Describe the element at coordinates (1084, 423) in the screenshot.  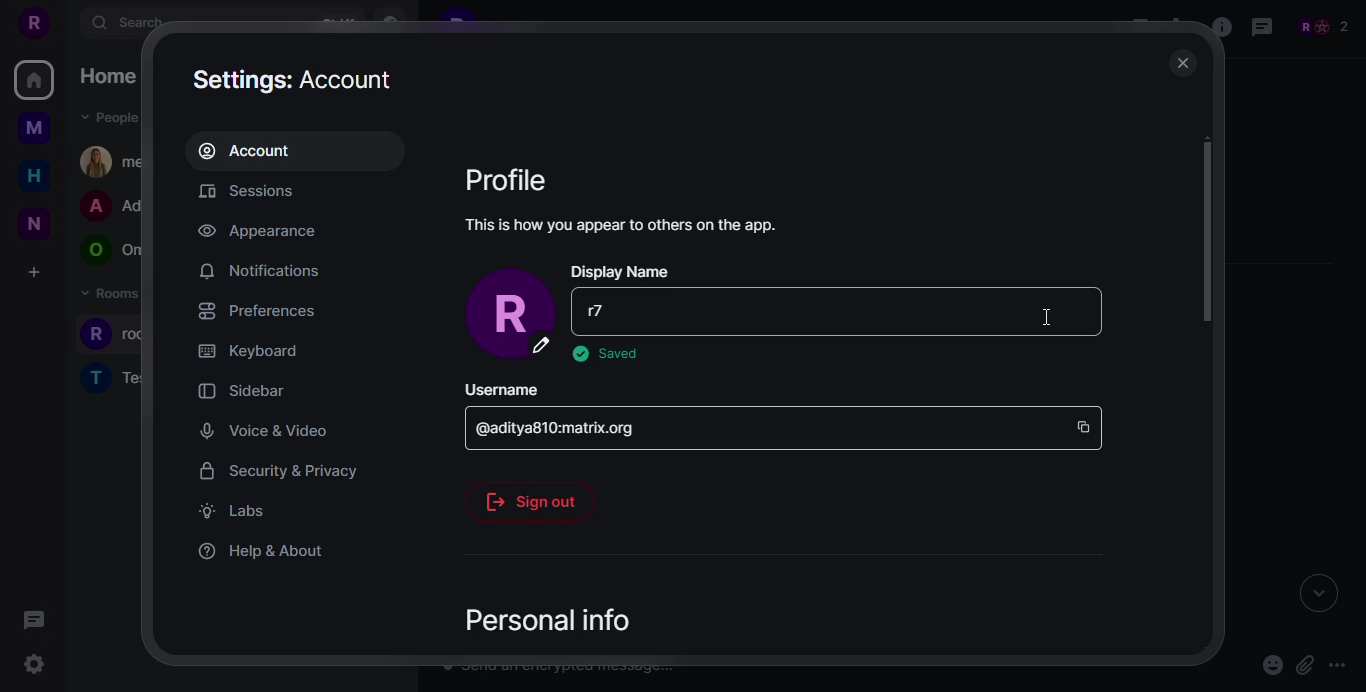
I see `copy` at that location.